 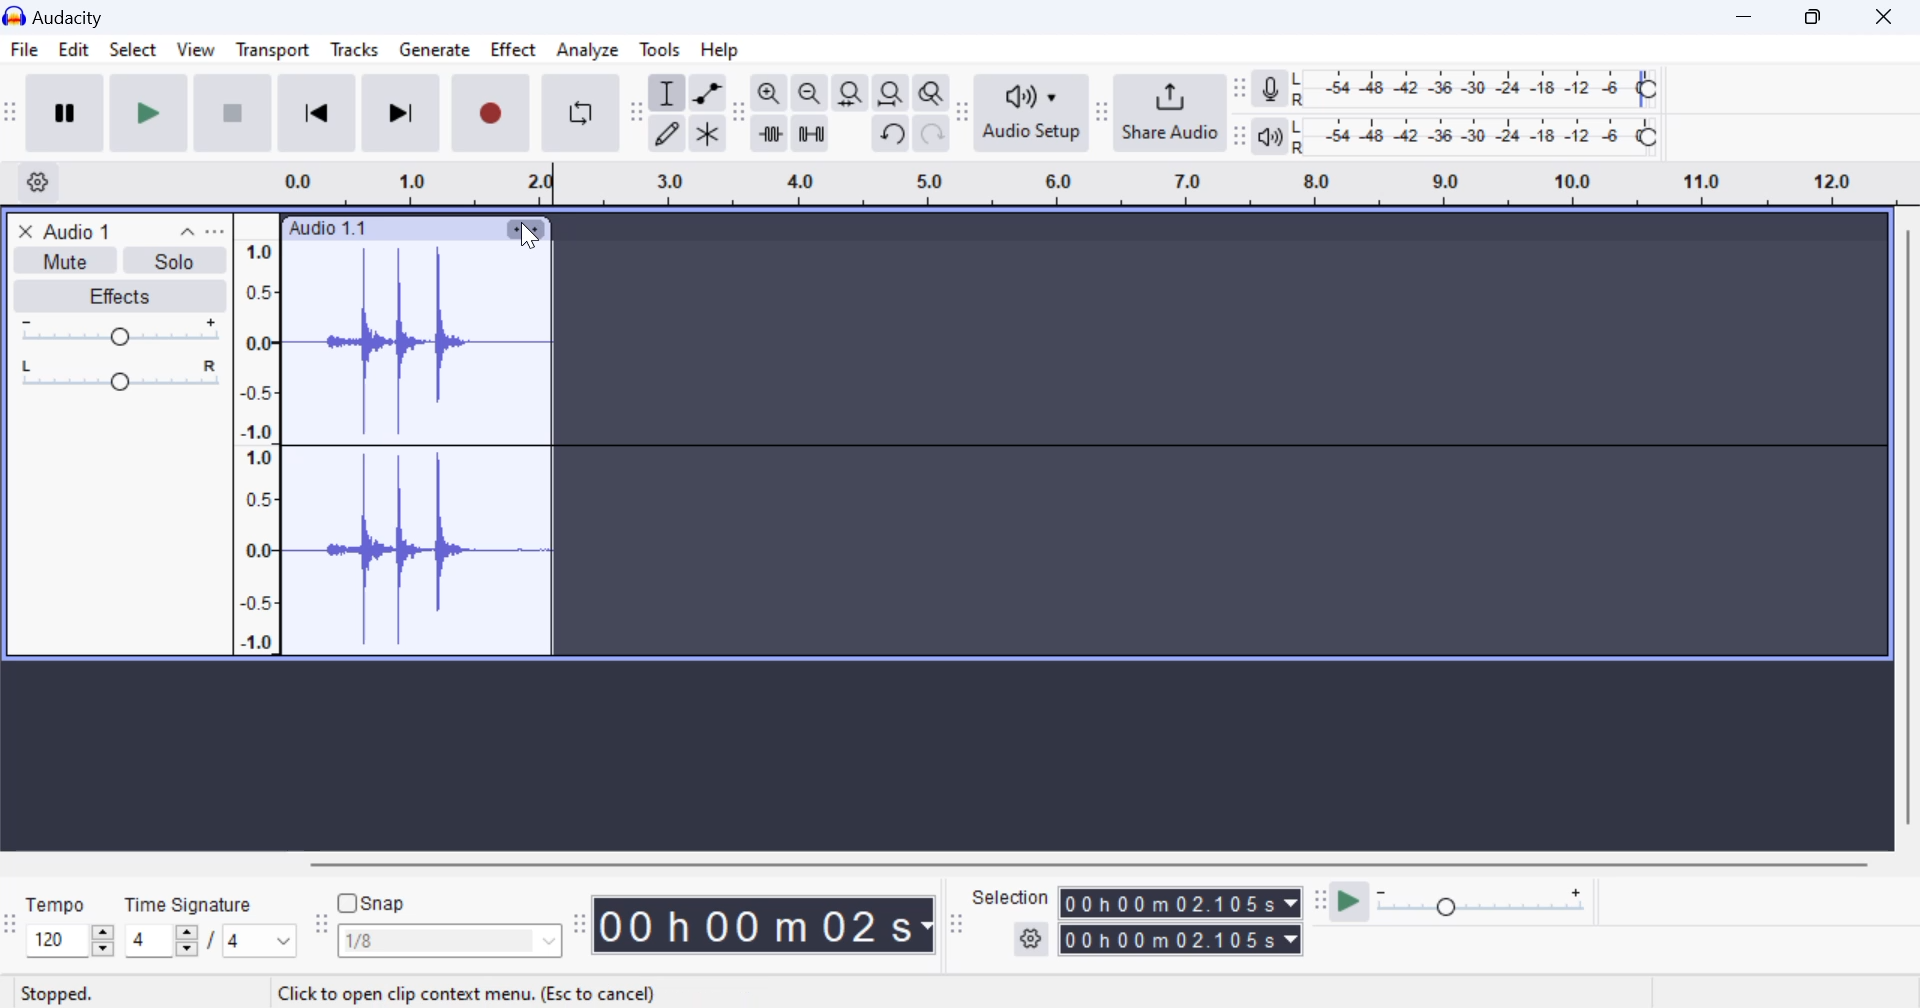 What do you see at coordinates (57, 903) in the screenshot?
I see `Tempo ` at bounding box center [57, 903].